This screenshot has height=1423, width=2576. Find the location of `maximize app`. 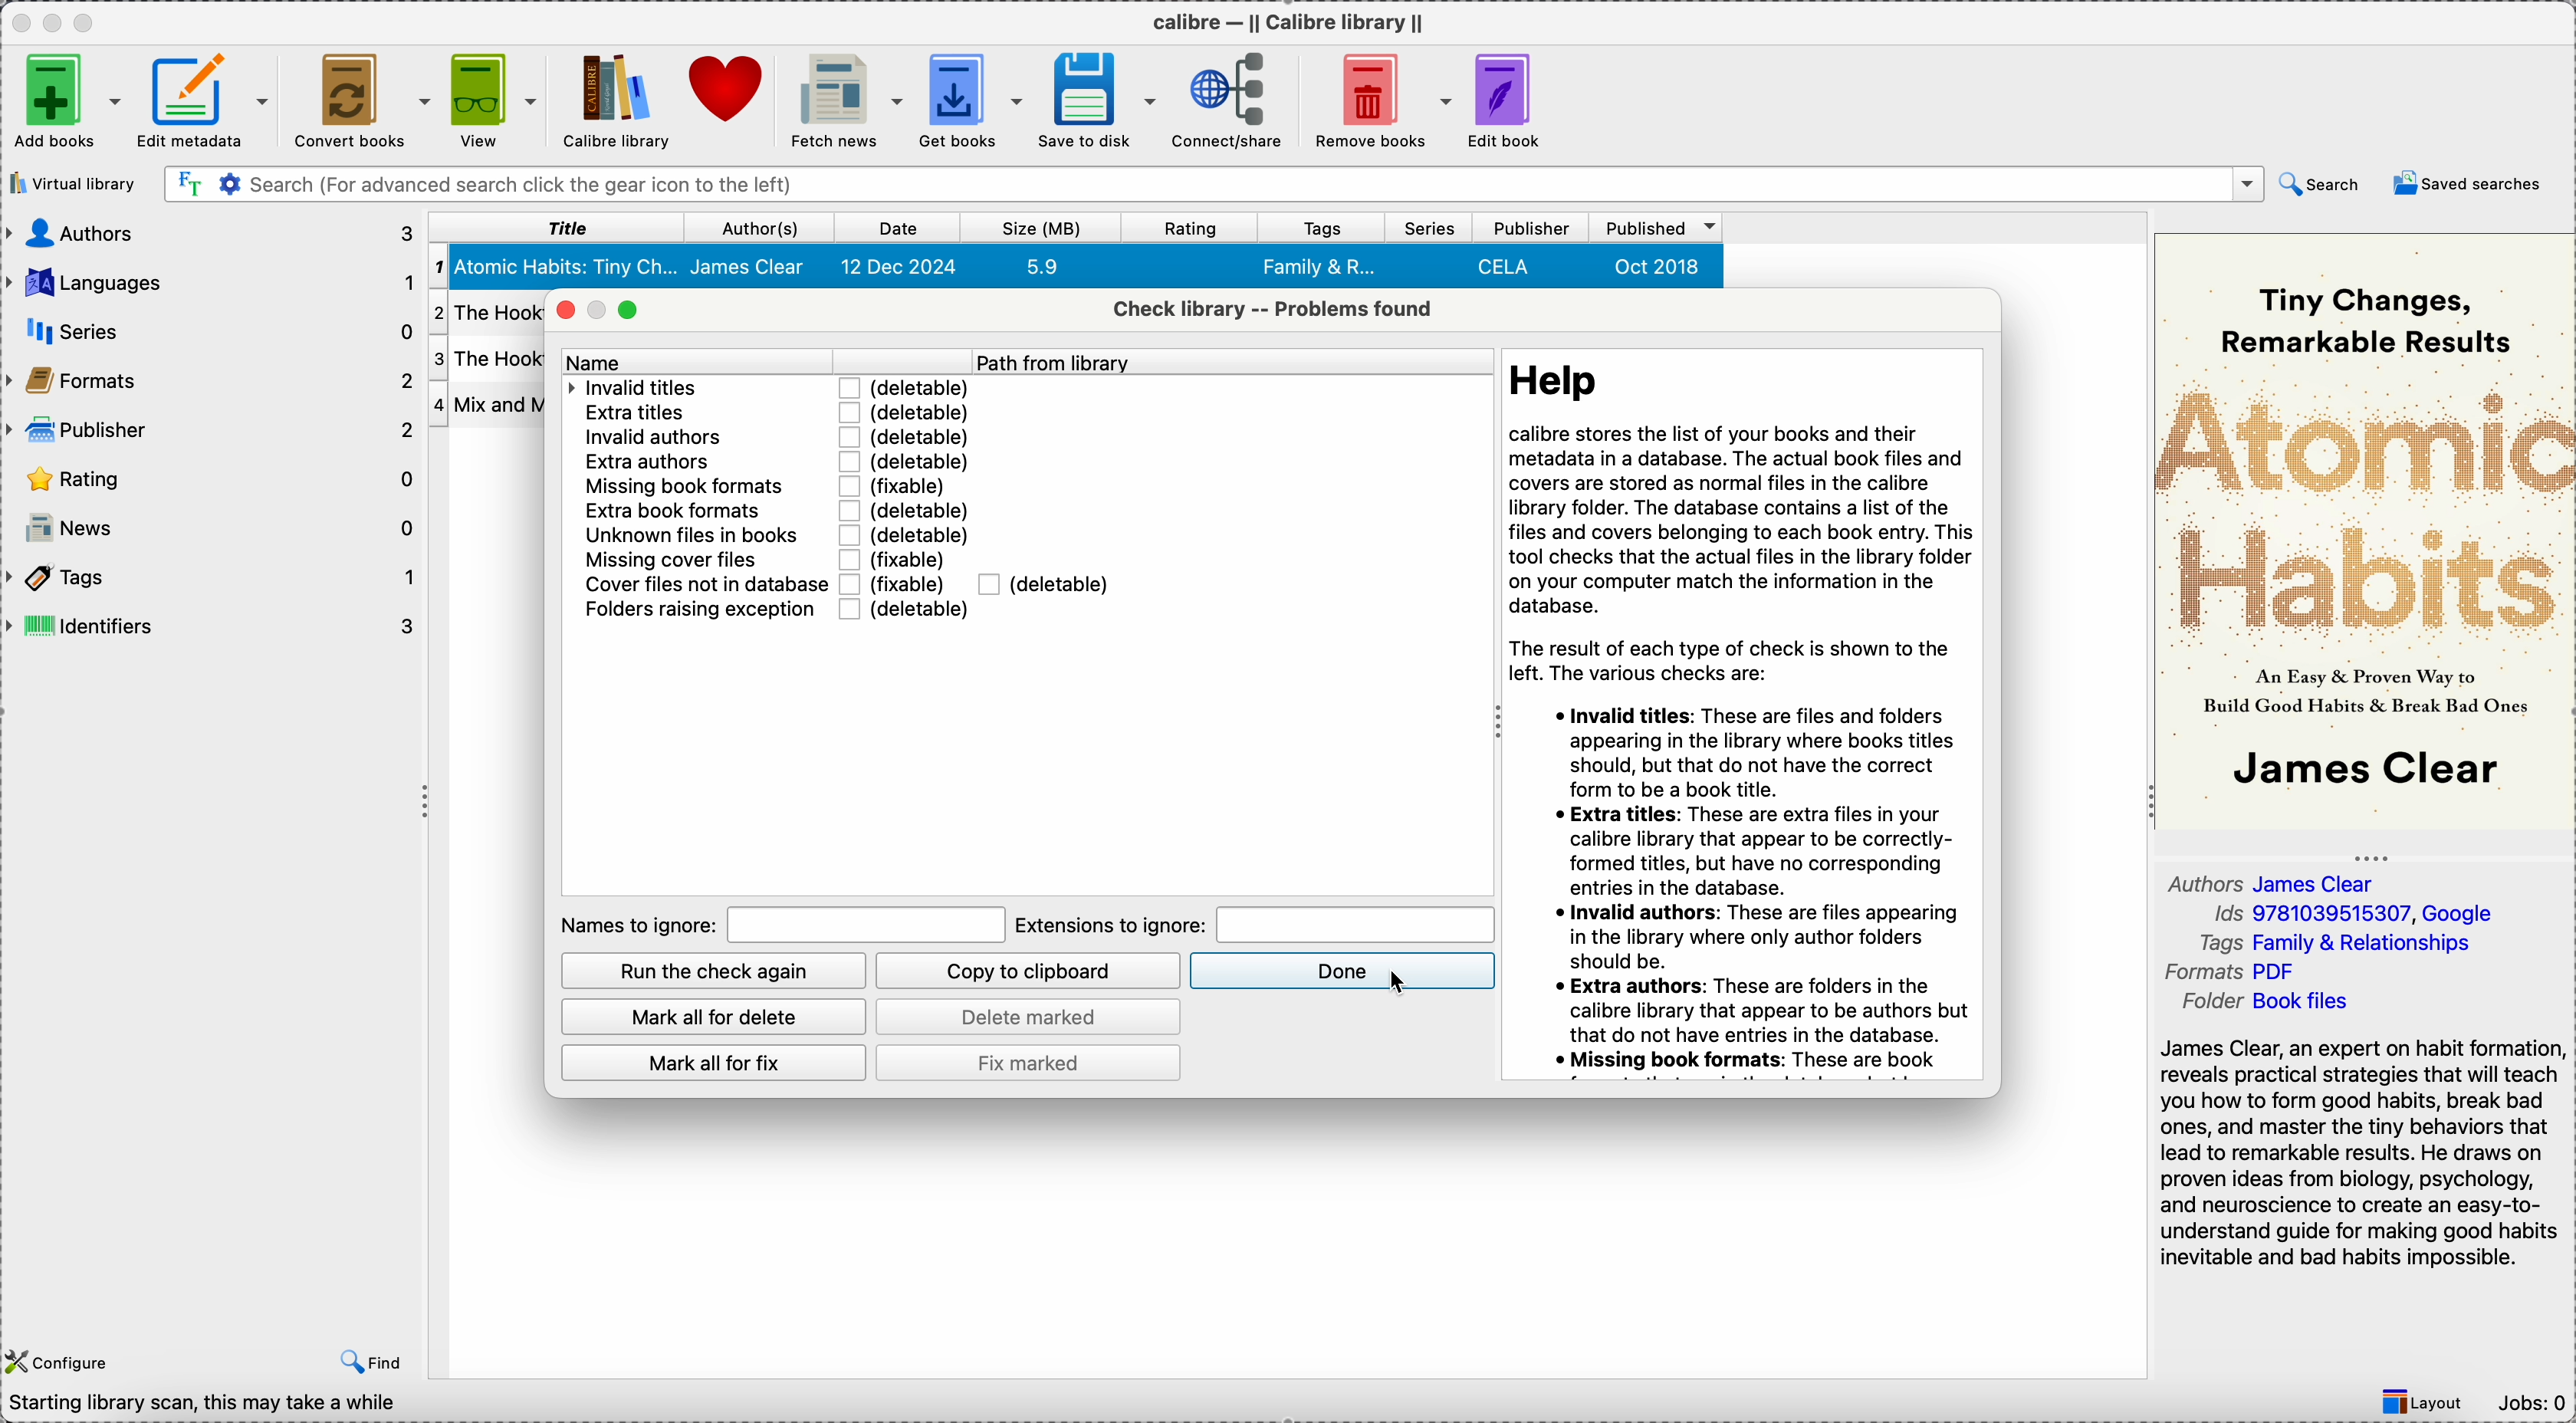

maximize app is located at coordinates (92, 18).